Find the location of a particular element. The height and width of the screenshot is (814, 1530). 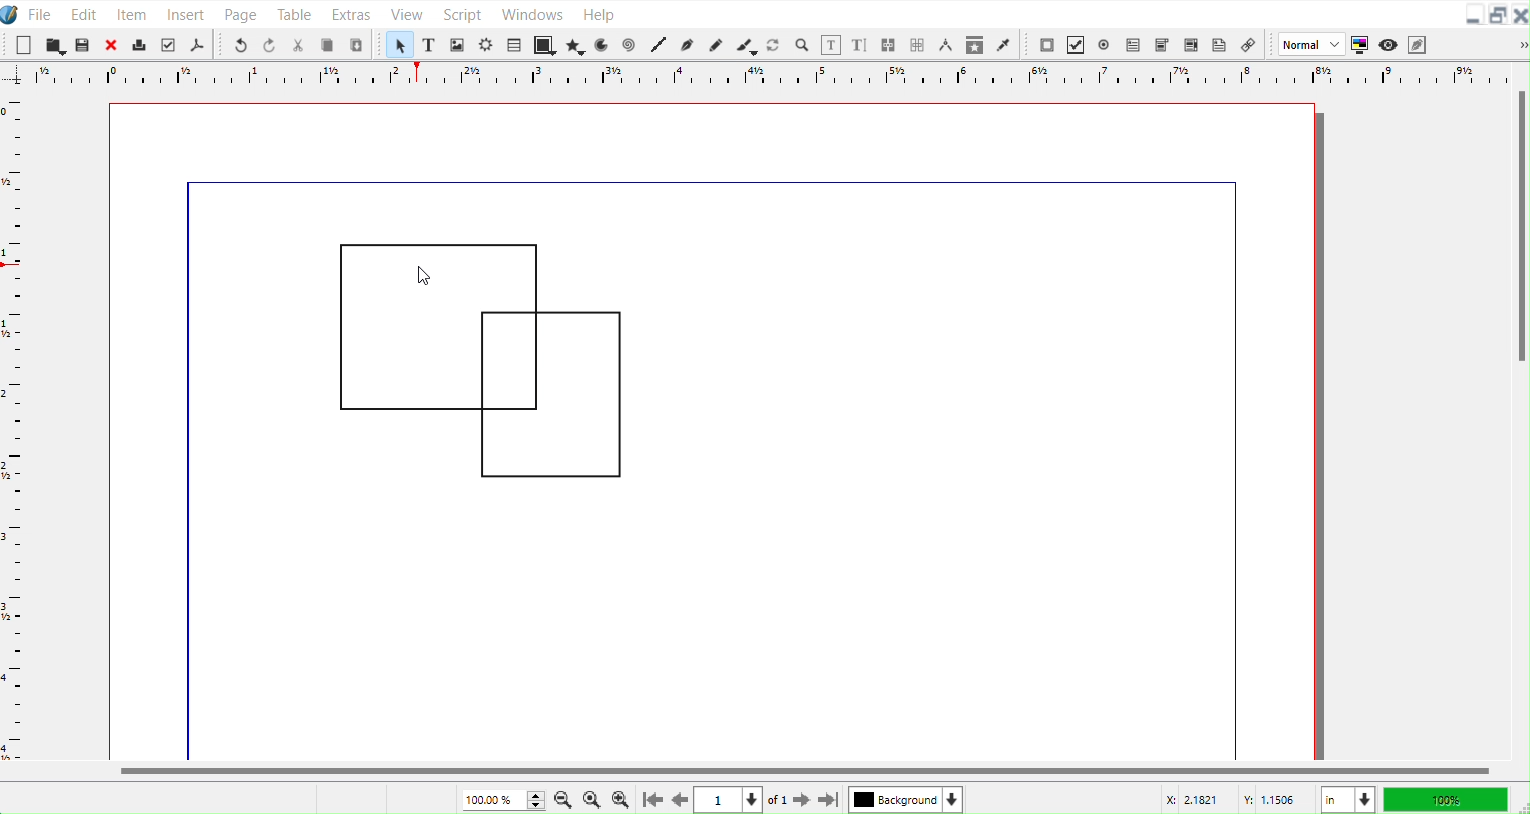

Preview mode is located at coordinates (1387, 43).